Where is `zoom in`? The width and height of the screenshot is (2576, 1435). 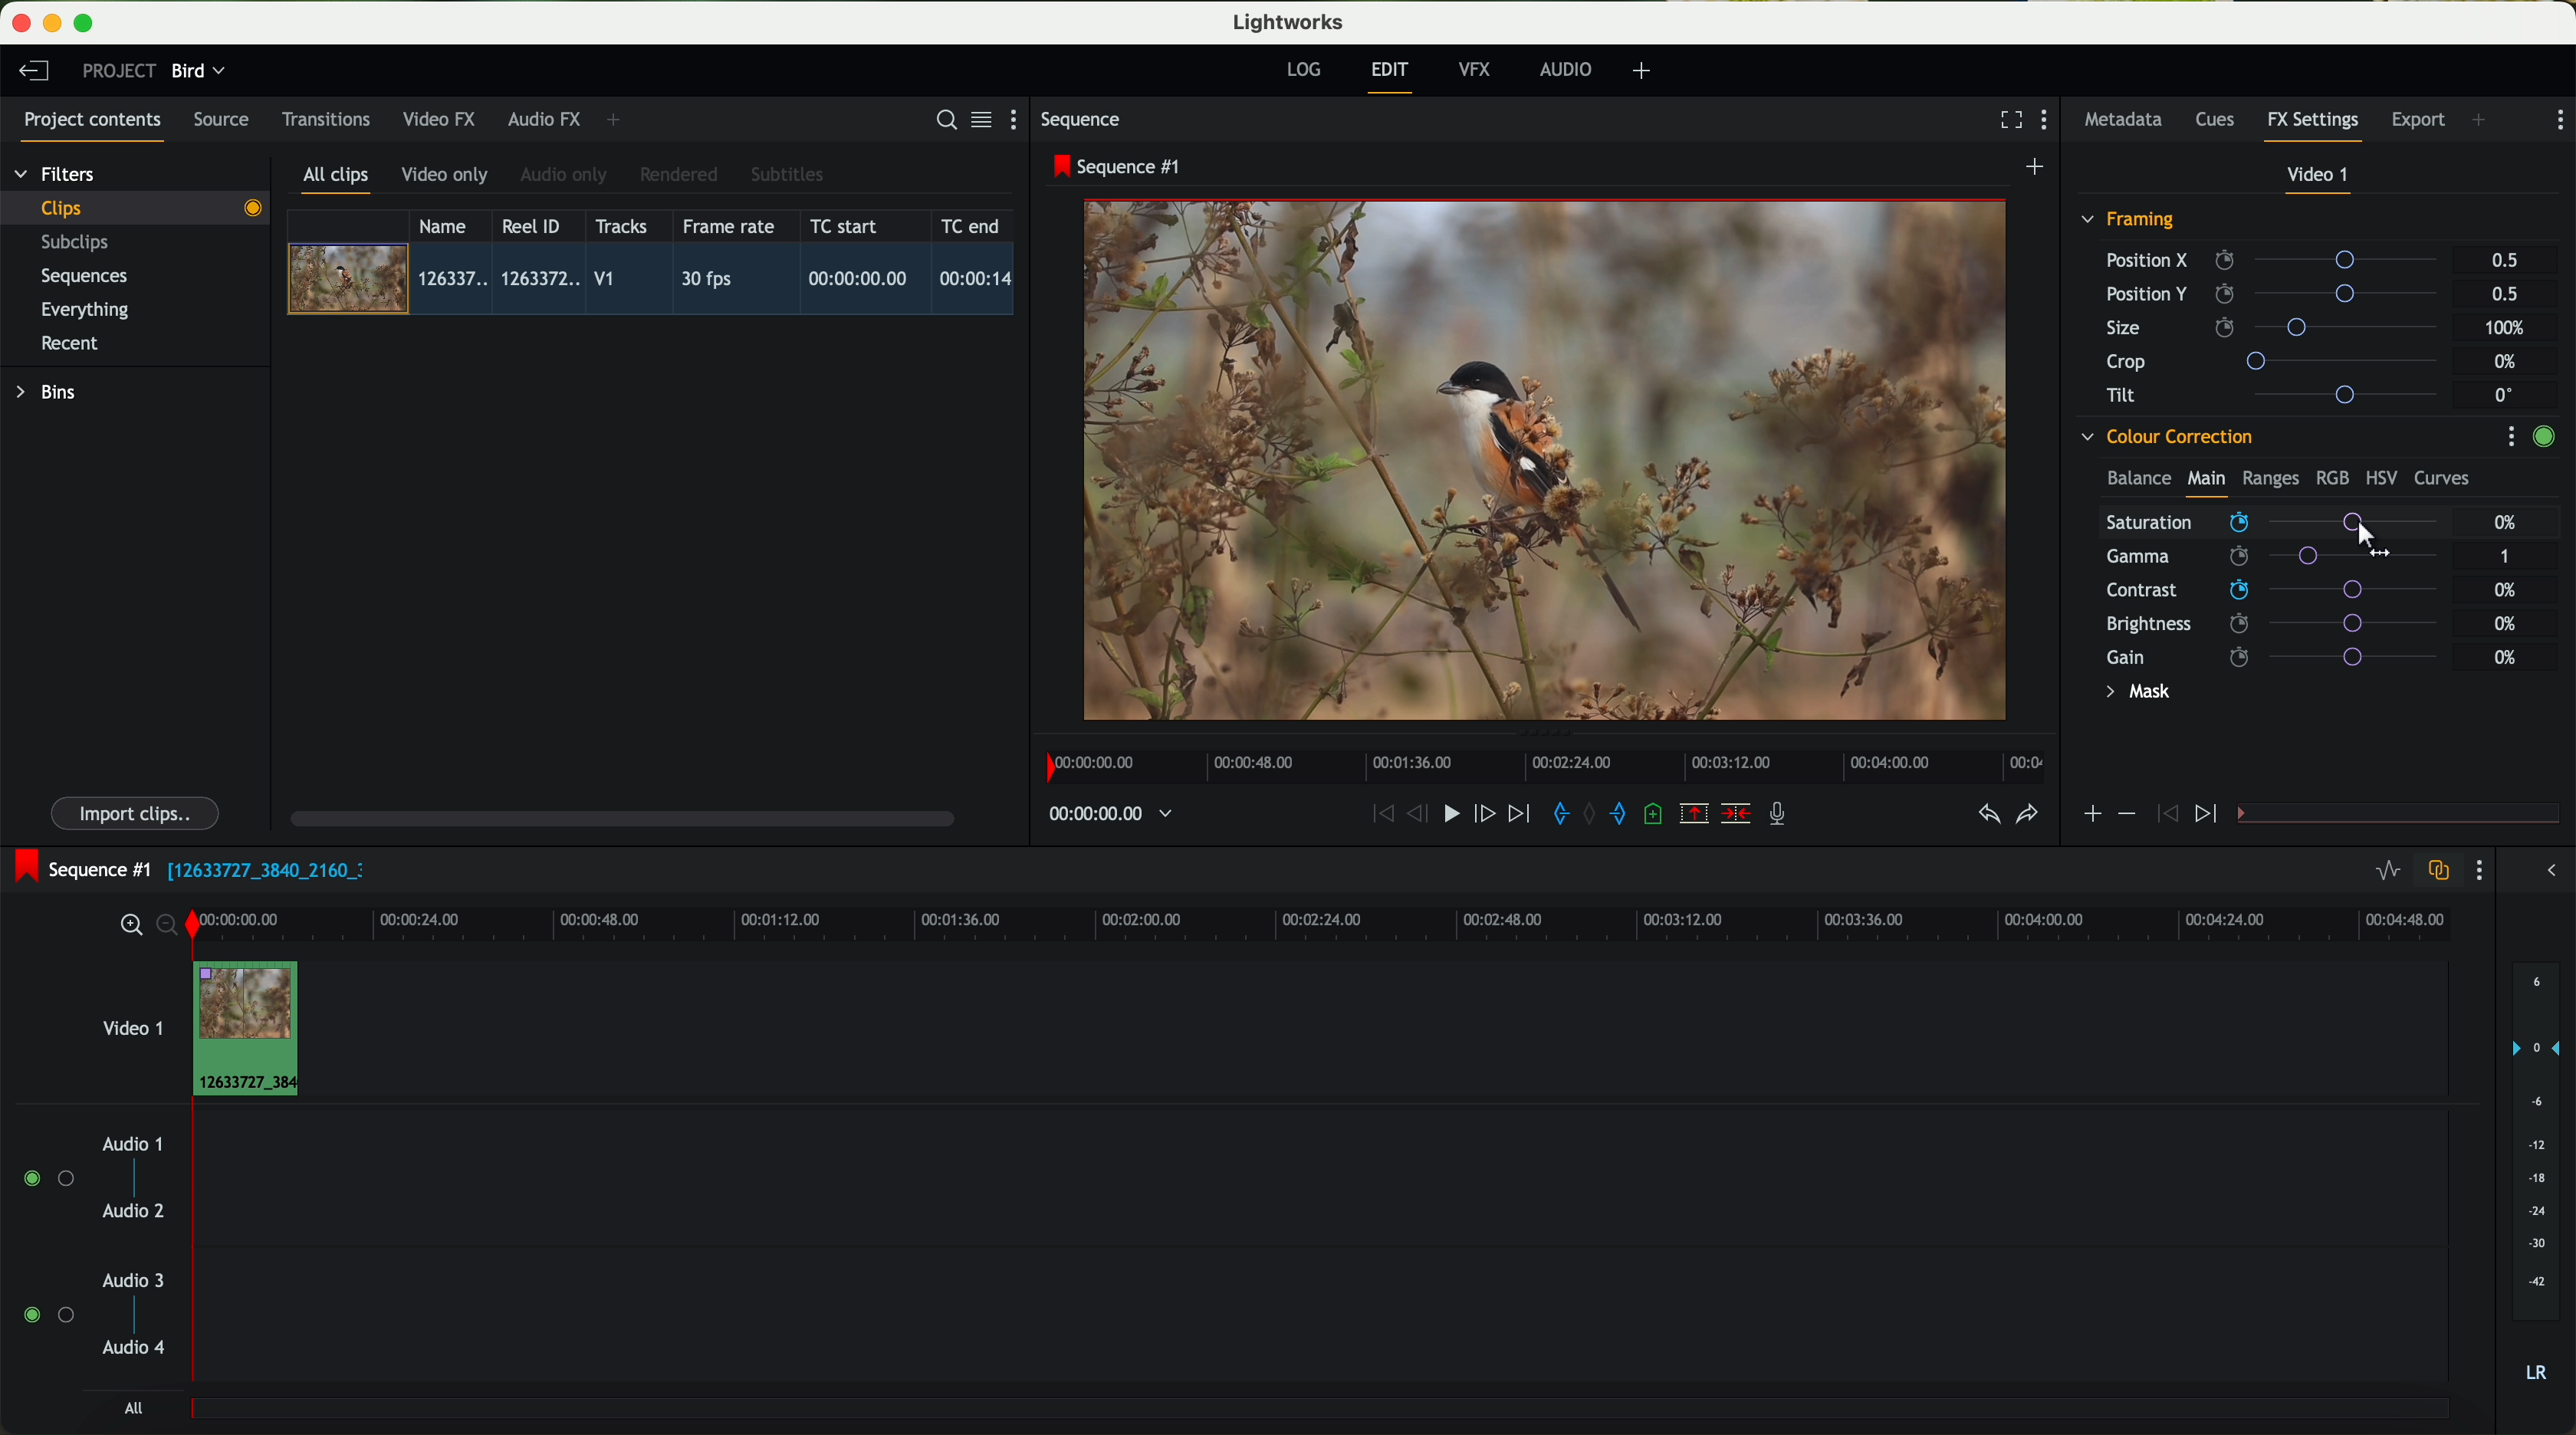 zoom in is located at coordinates (128, 926).